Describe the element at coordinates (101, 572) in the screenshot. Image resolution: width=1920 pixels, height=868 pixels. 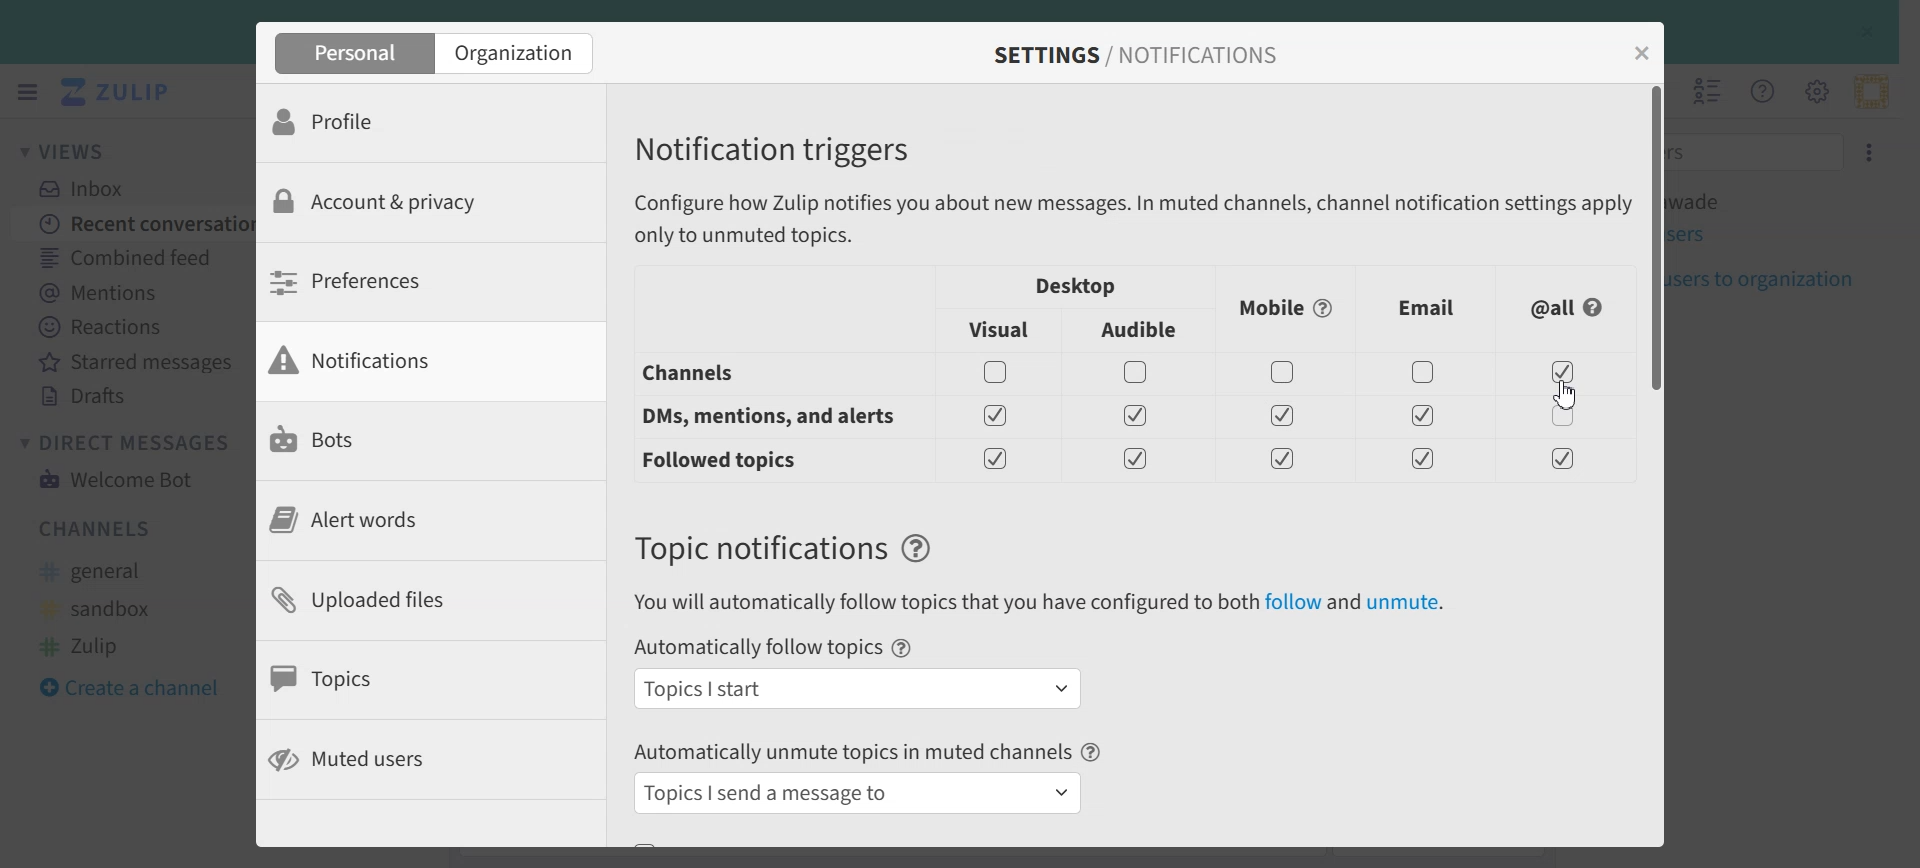
I see `#general` at that location.